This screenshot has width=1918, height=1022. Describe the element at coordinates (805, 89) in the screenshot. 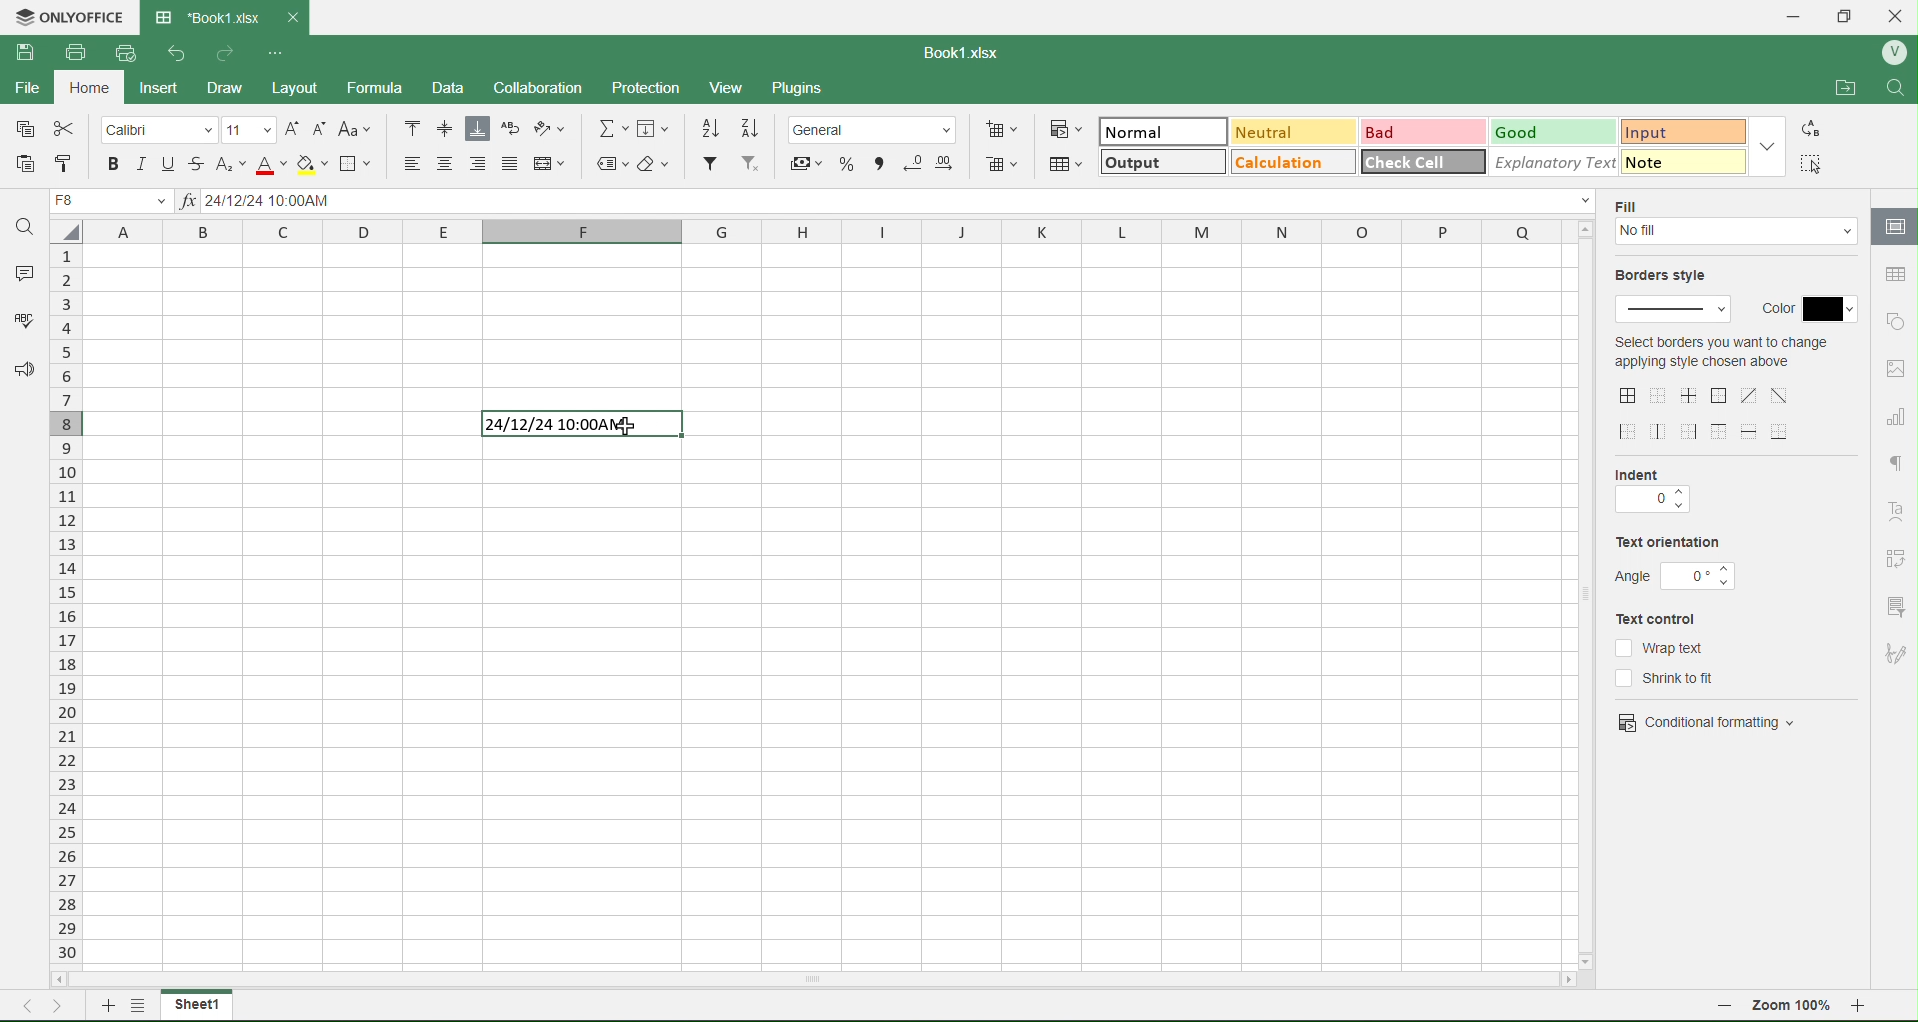

I see `Plugins` at that location.